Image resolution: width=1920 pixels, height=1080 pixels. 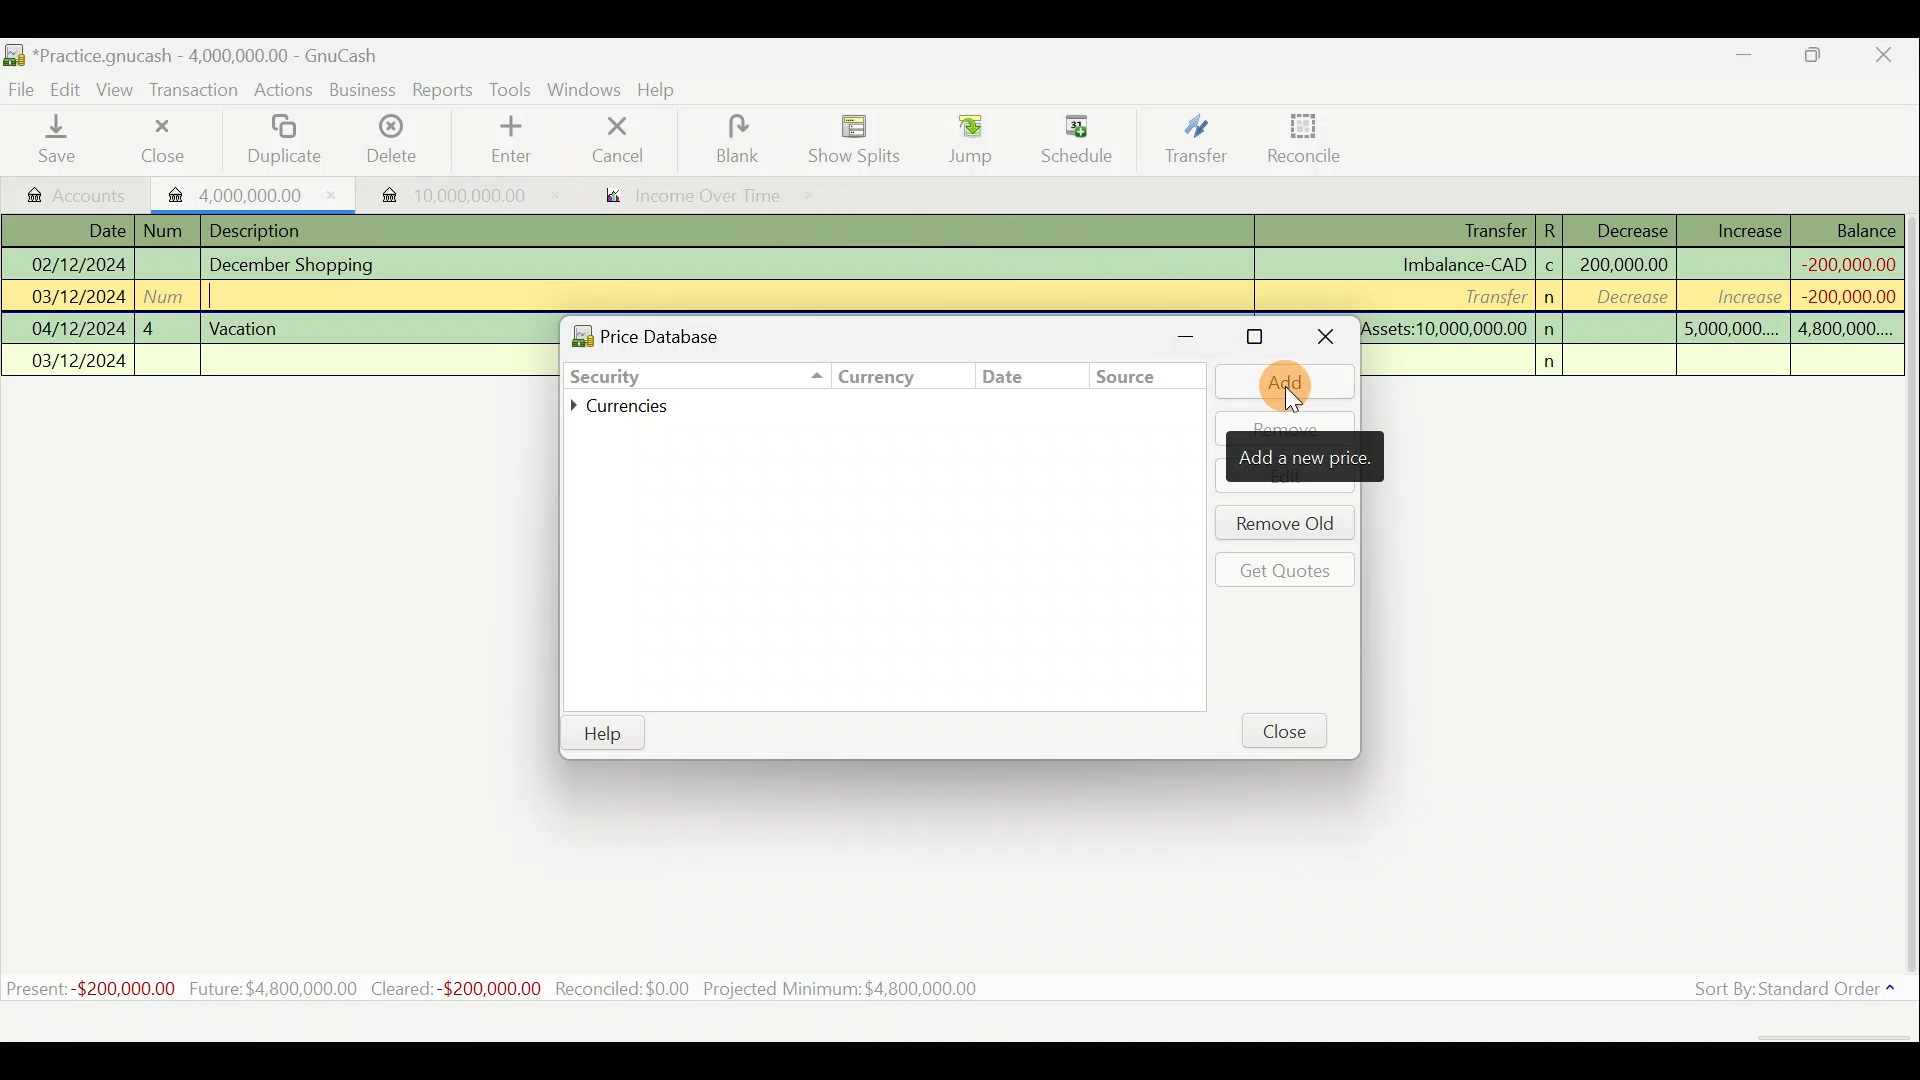 What do you see at coordinates (856, 139) in the screenshot?
I see `Show splits` at bounding box center [856, 139].